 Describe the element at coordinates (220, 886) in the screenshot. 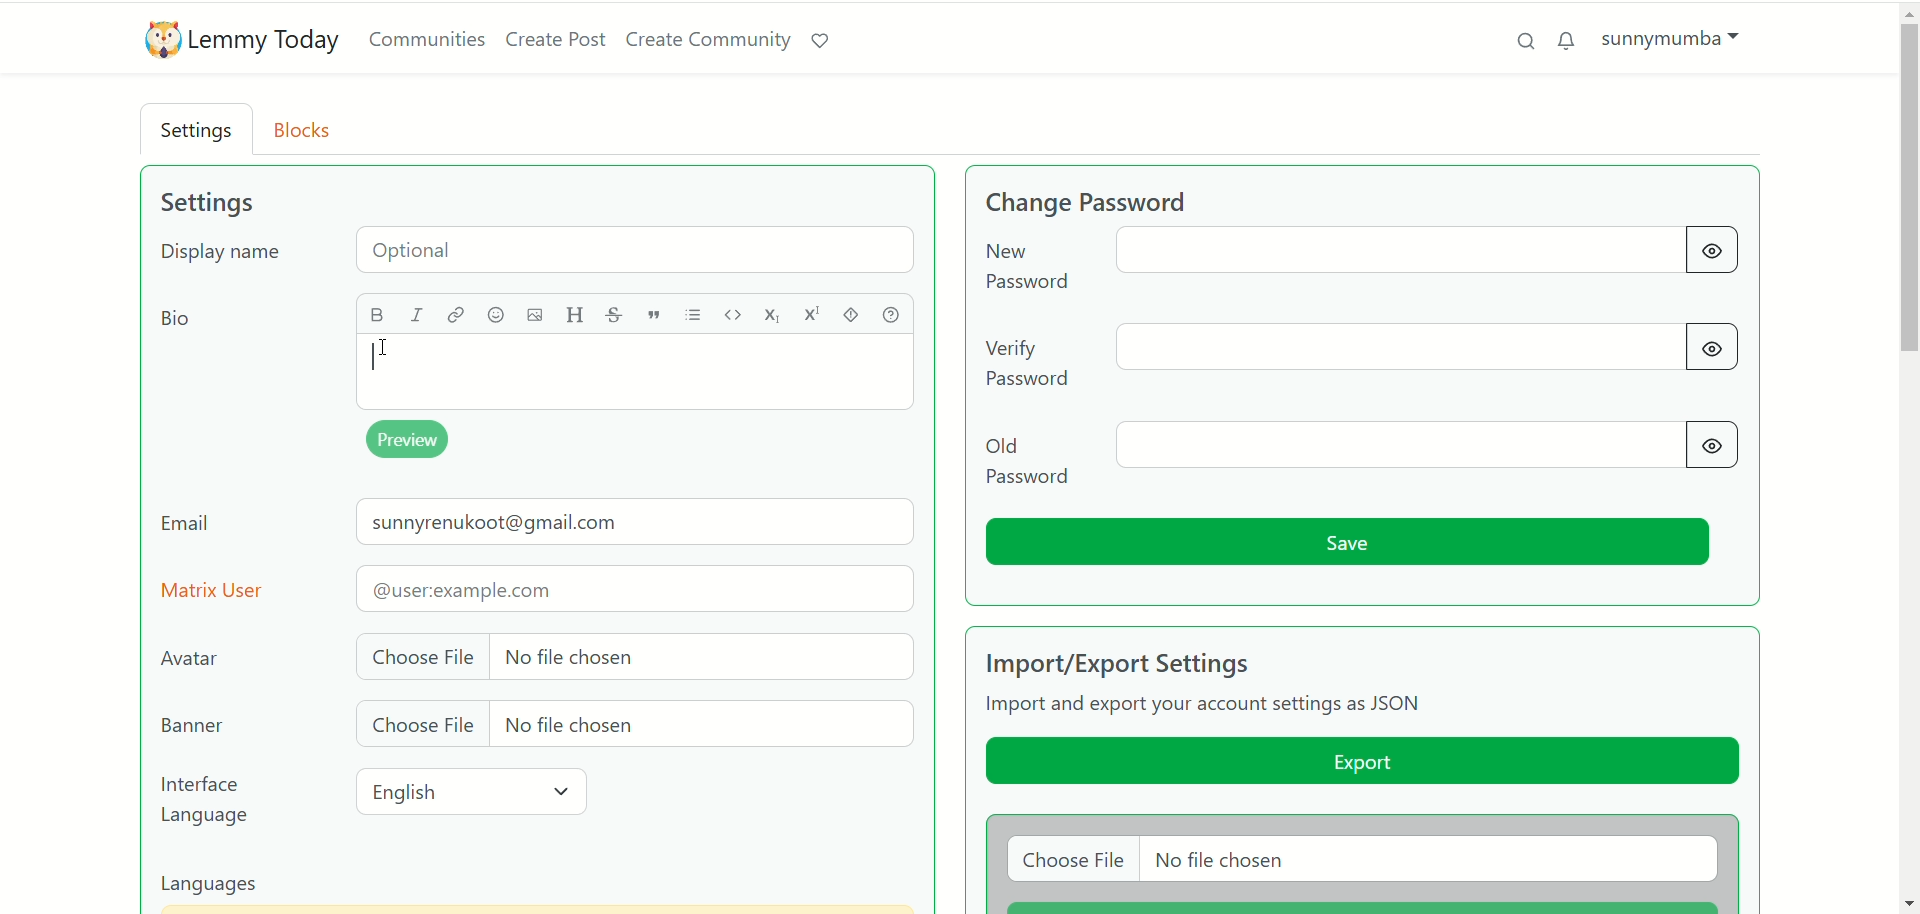

I see `languages` at that location.